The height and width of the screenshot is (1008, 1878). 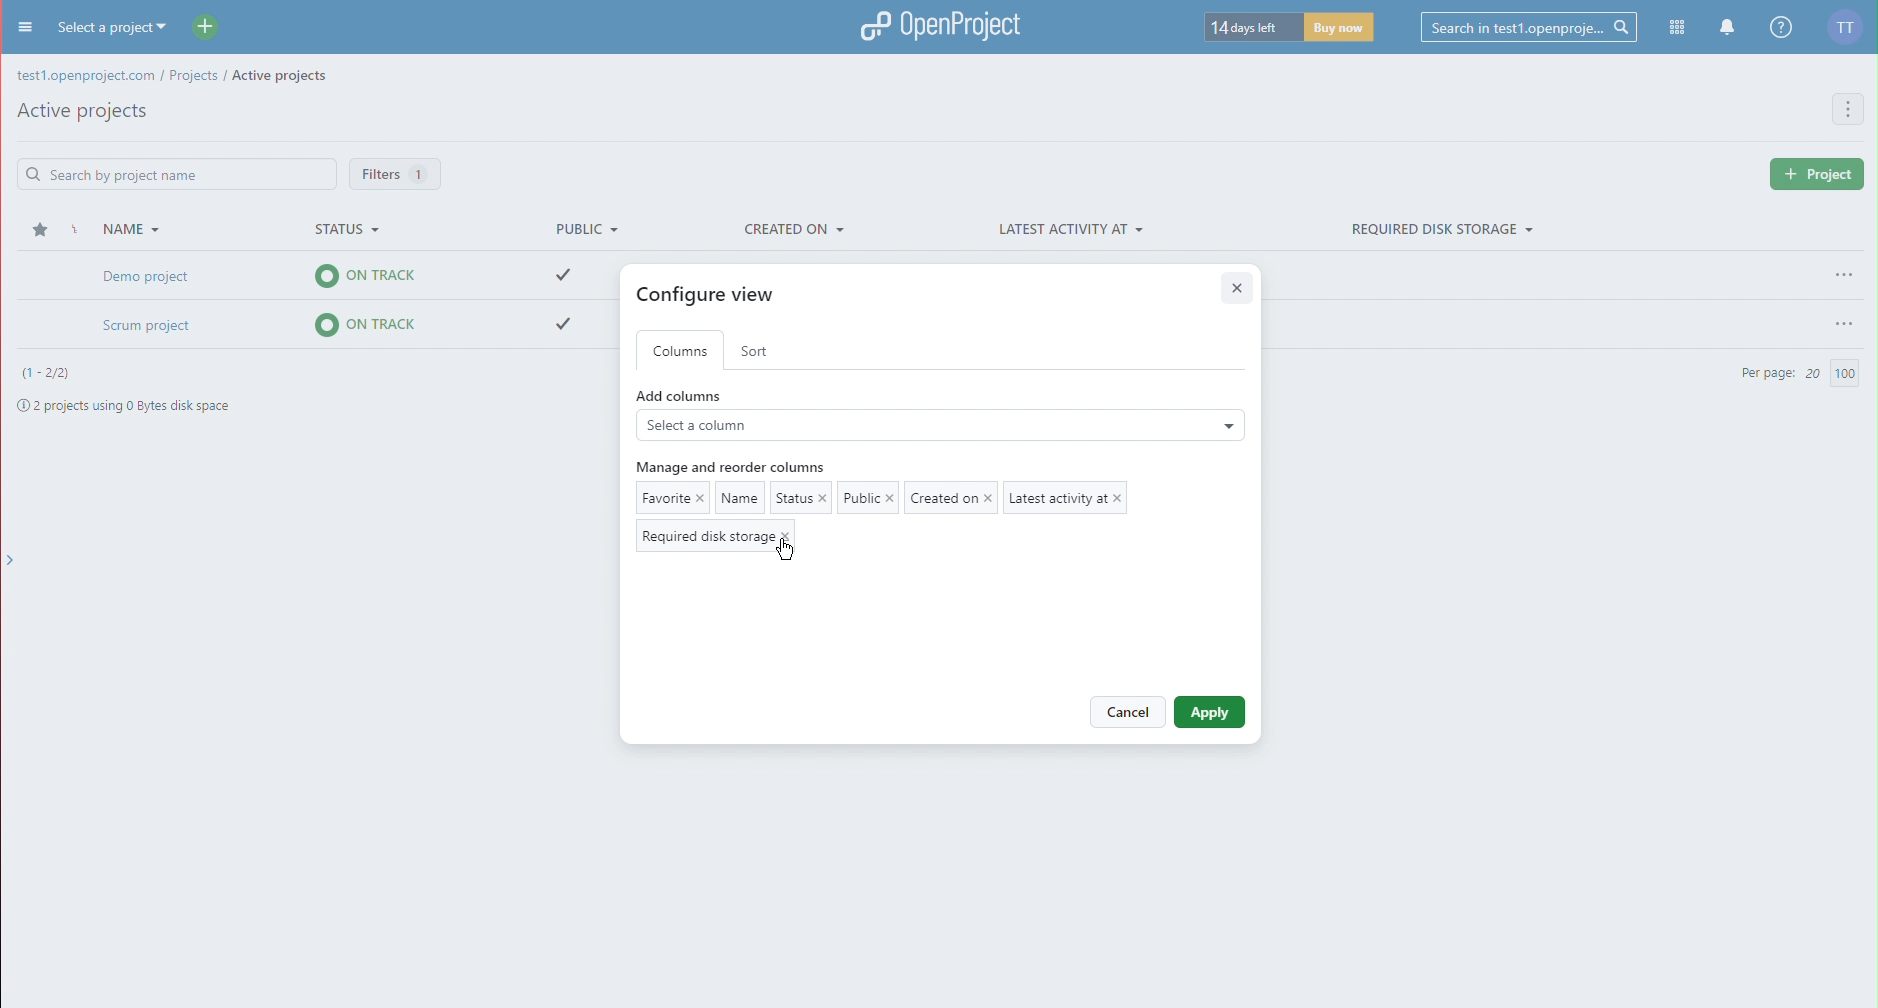 What do you see at coordinates (1840, 271) in the screenshot?
I see `Options` at bounding box center [1840, 271].